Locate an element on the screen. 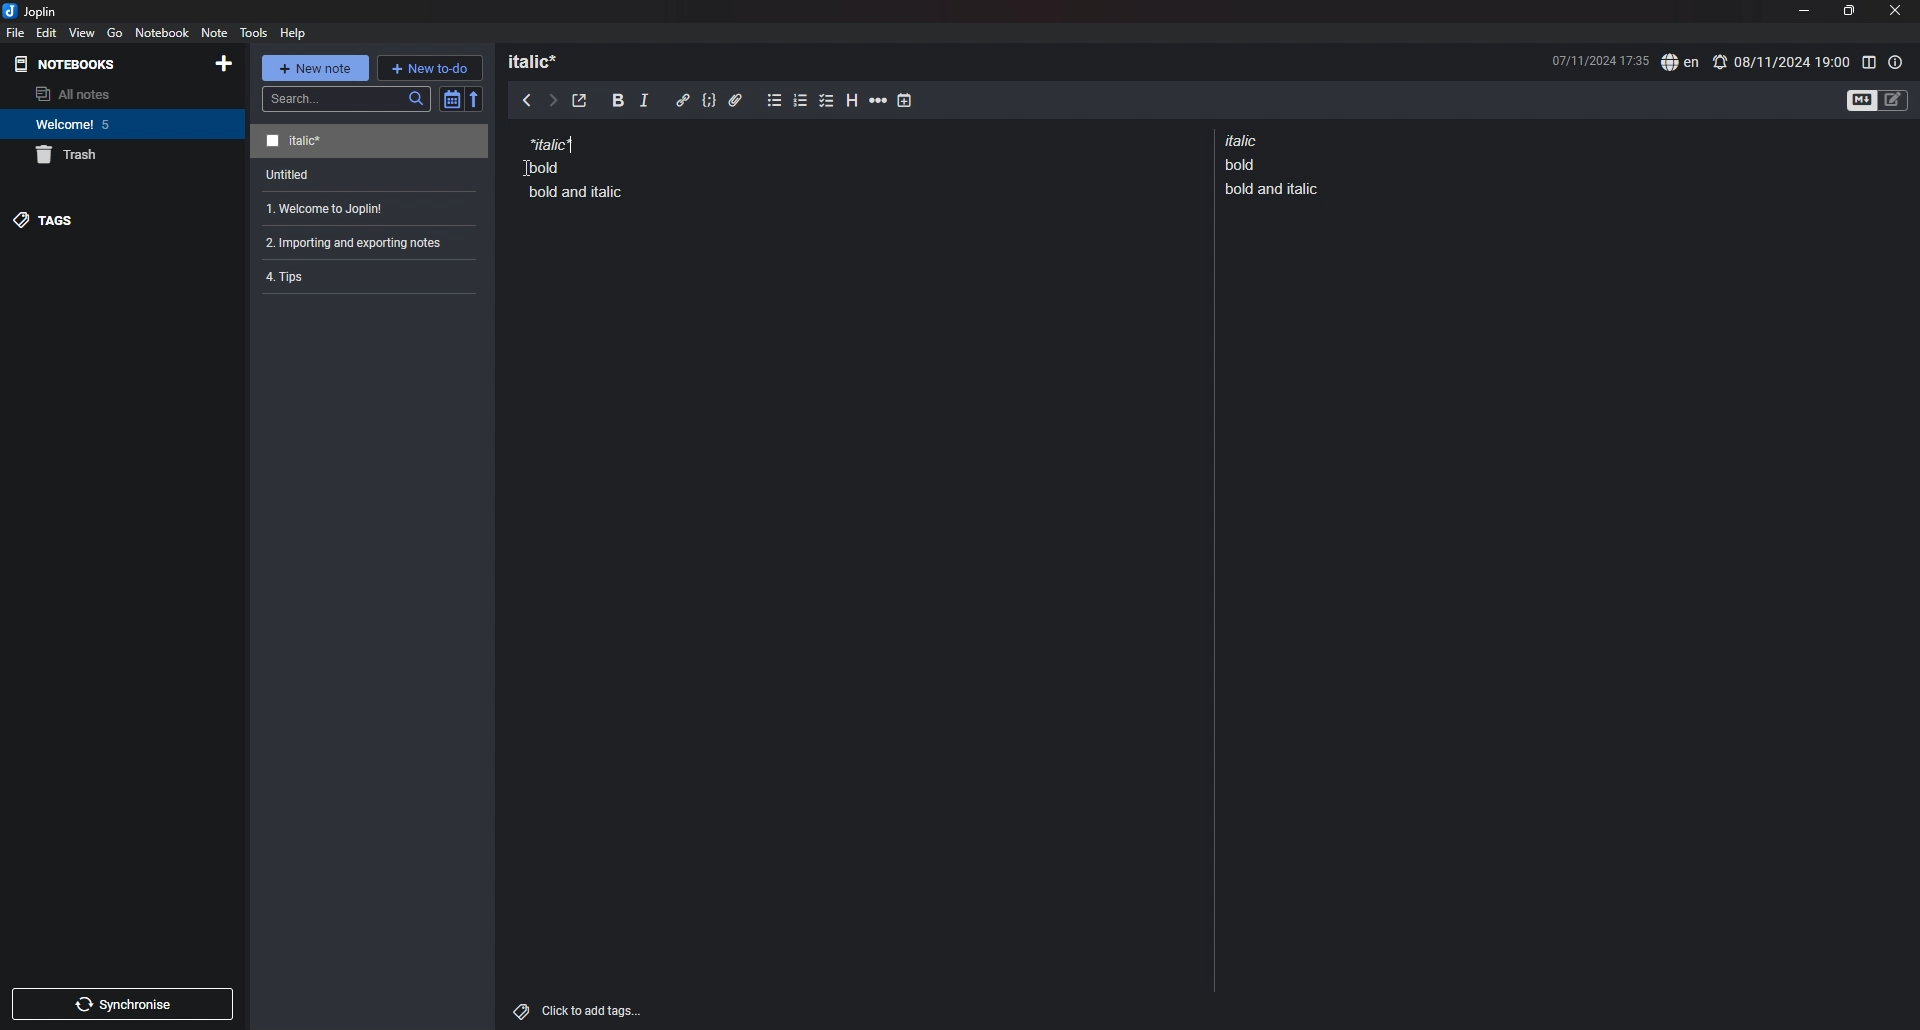  attachment is located at coordinates (736, 101).